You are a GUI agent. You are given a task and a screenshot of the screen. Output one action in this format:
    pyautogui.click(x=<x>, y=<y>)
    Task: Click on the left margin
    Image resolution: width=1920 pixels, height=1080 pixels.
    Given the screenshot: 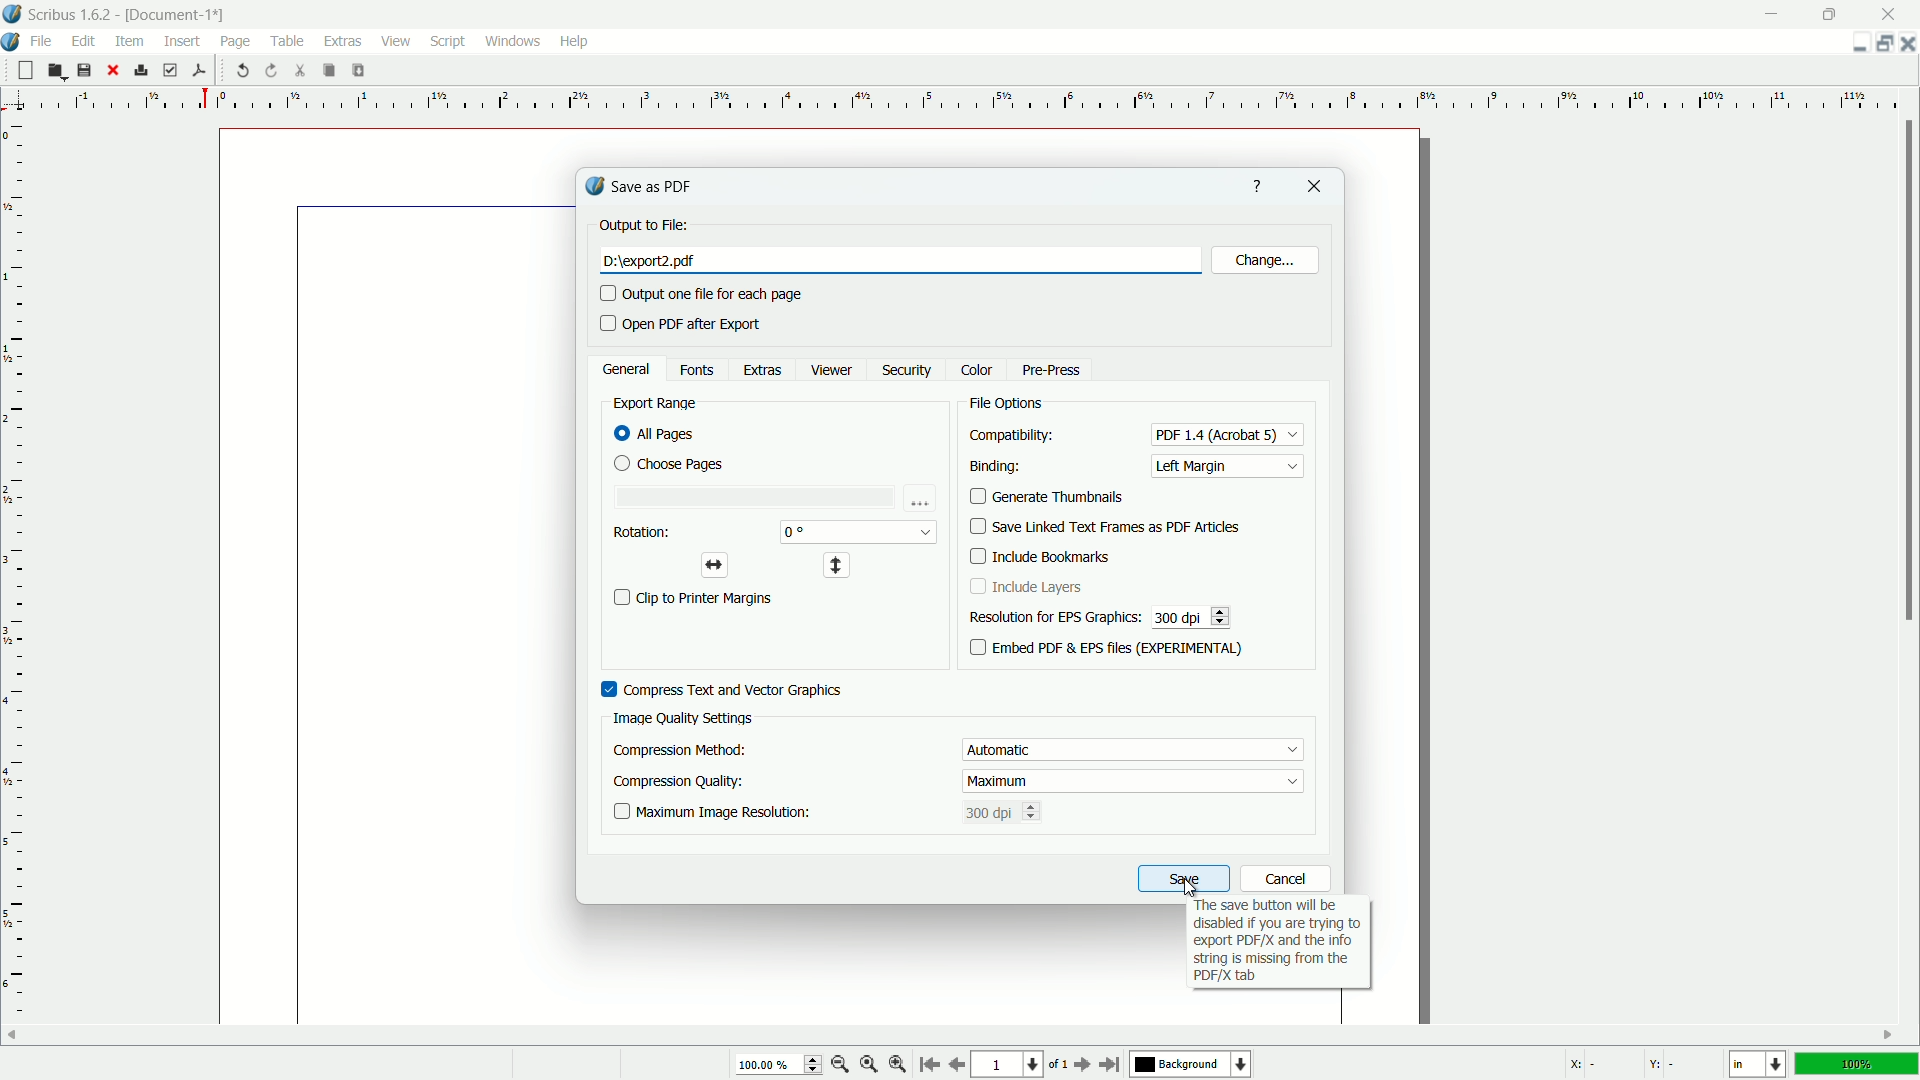 What is the action you would take?
    pyautogui.click(x=1195, y=466)
    